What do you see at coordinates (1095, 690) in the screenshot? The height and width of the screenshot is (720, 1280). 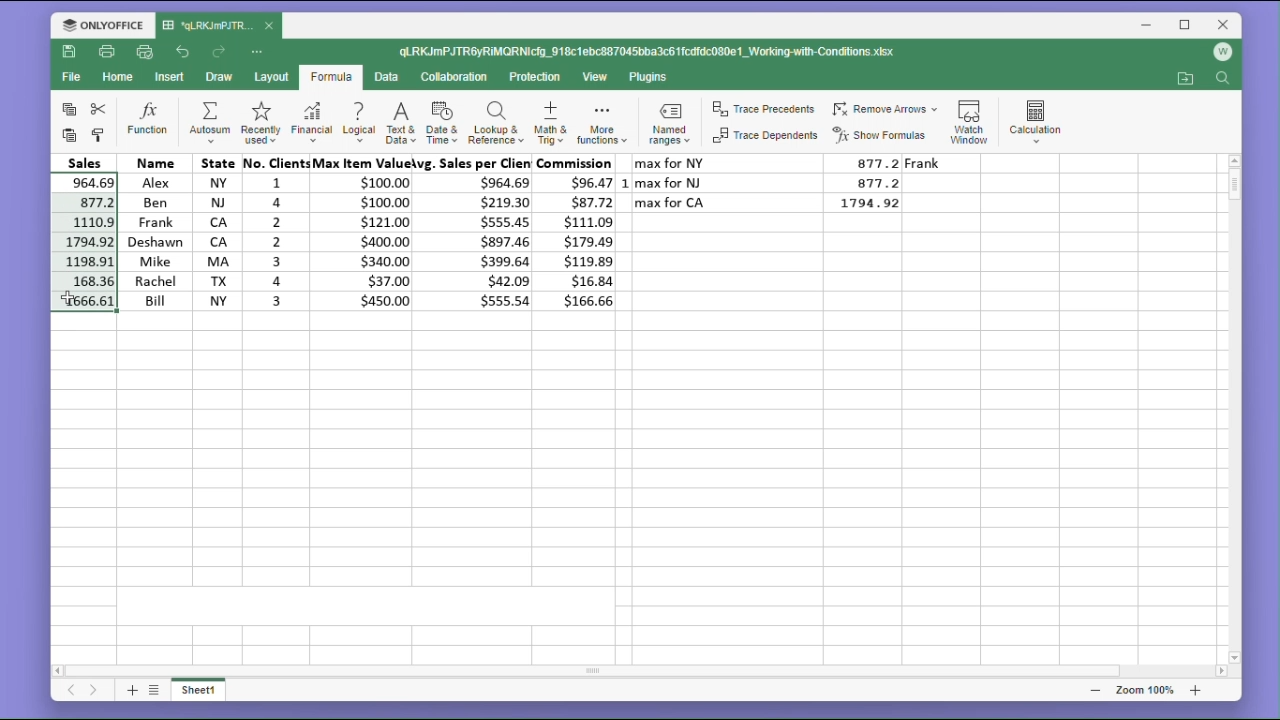 I see `zoom out` at bounding box center [1095, 690].